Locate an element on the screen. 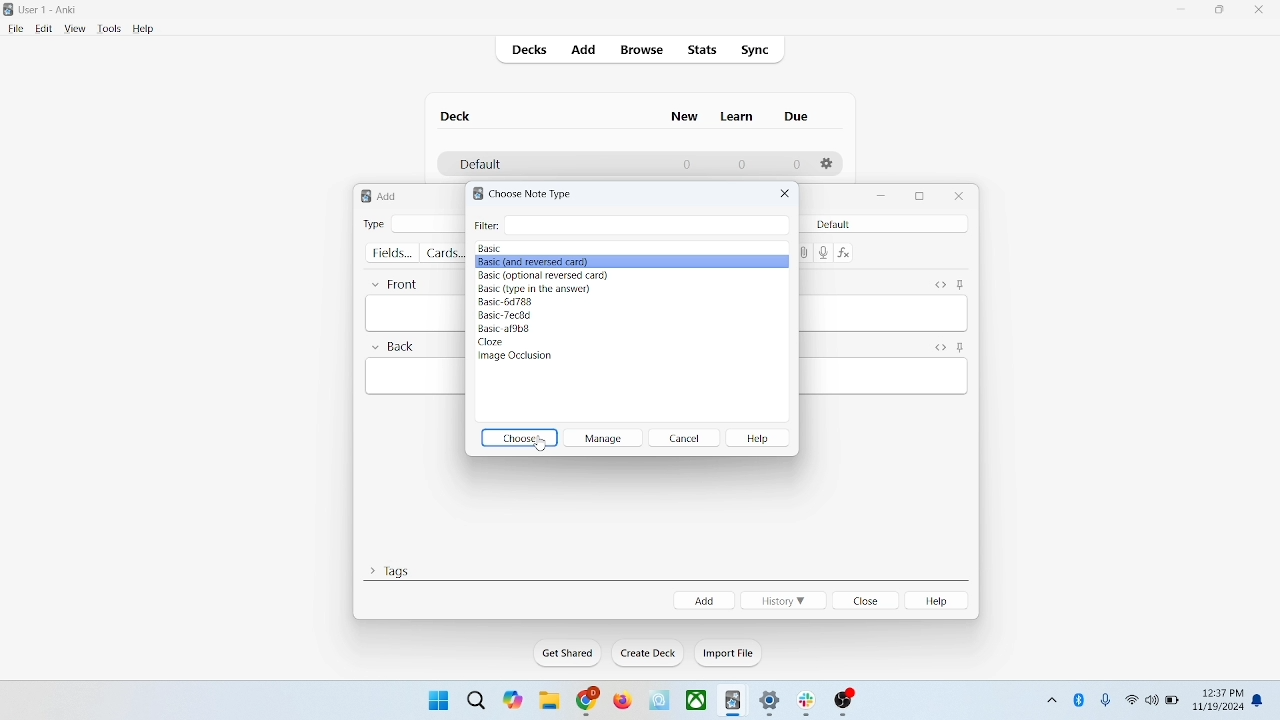 Image resolution: width=1280 pixels, height=720 pixels. due is located at coordinates (798, 117).